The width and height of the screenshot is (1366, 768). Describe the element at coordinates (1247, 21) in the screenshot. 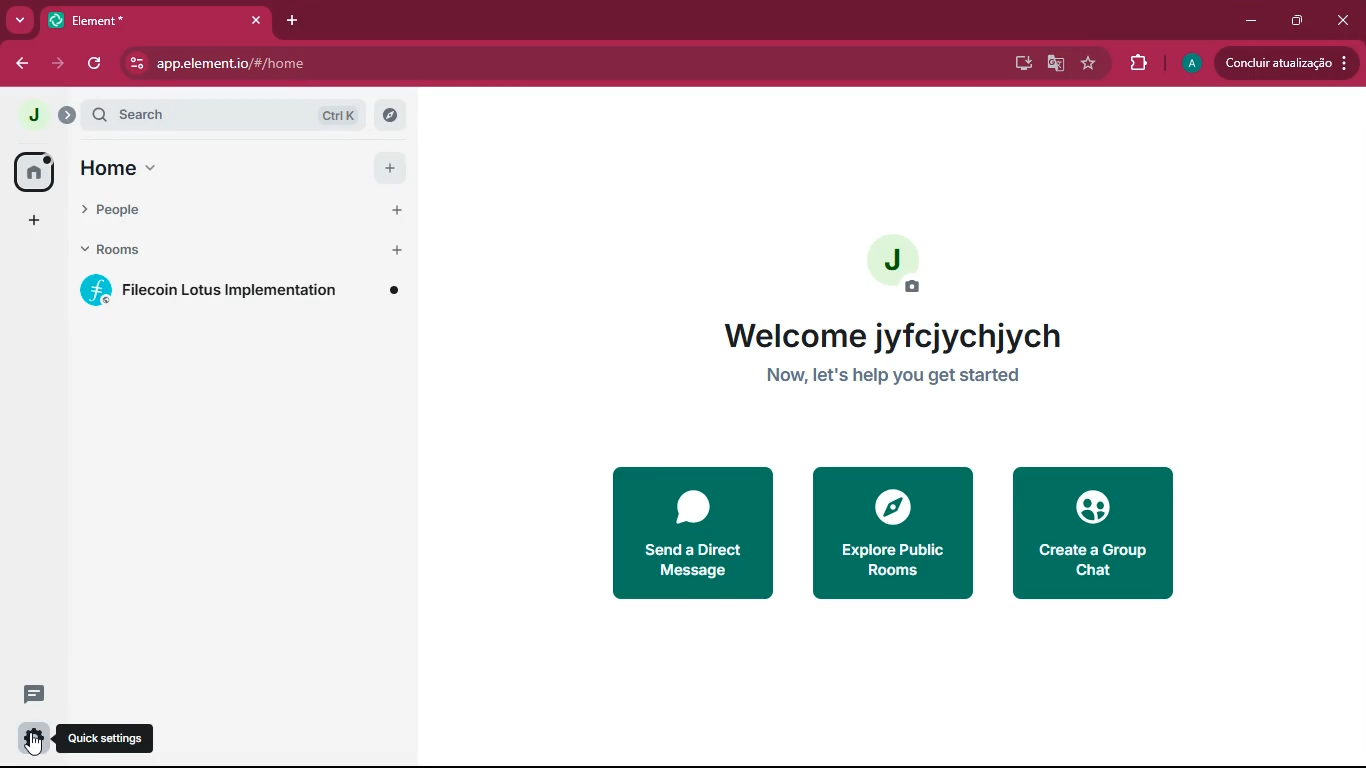

I see `minimize` at that location.